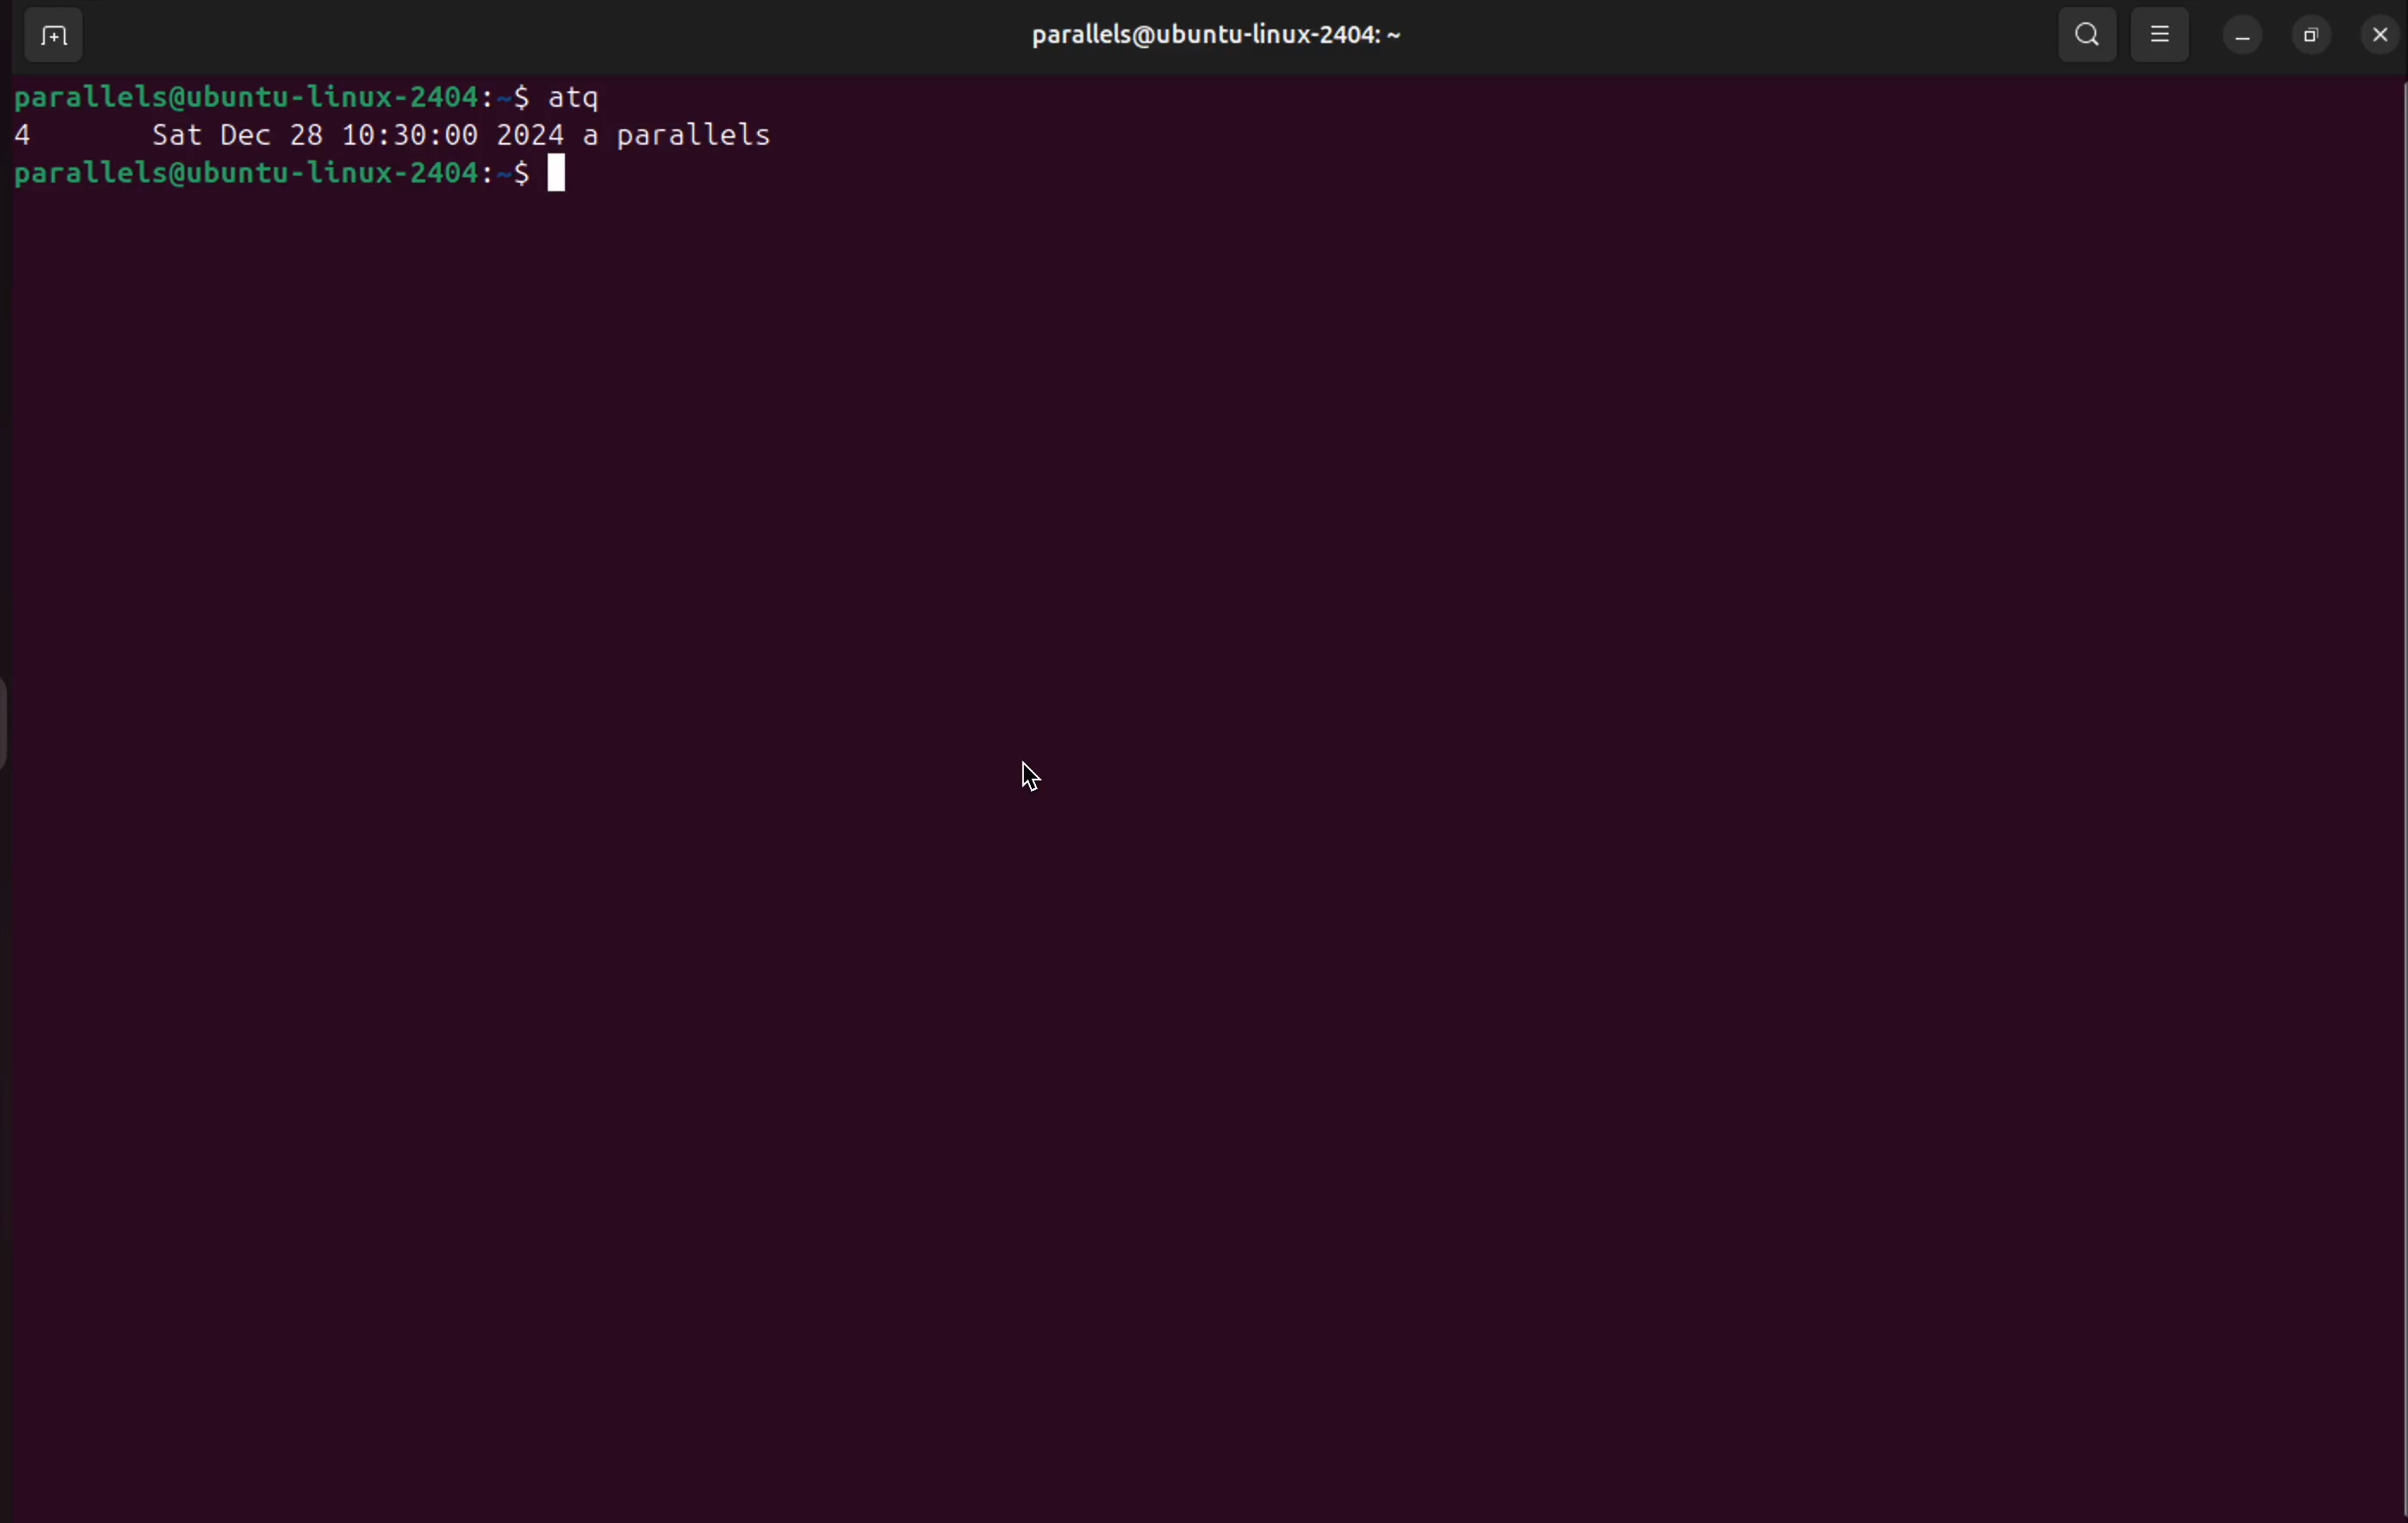  I want to click on bash prompt, so click(311, 98).